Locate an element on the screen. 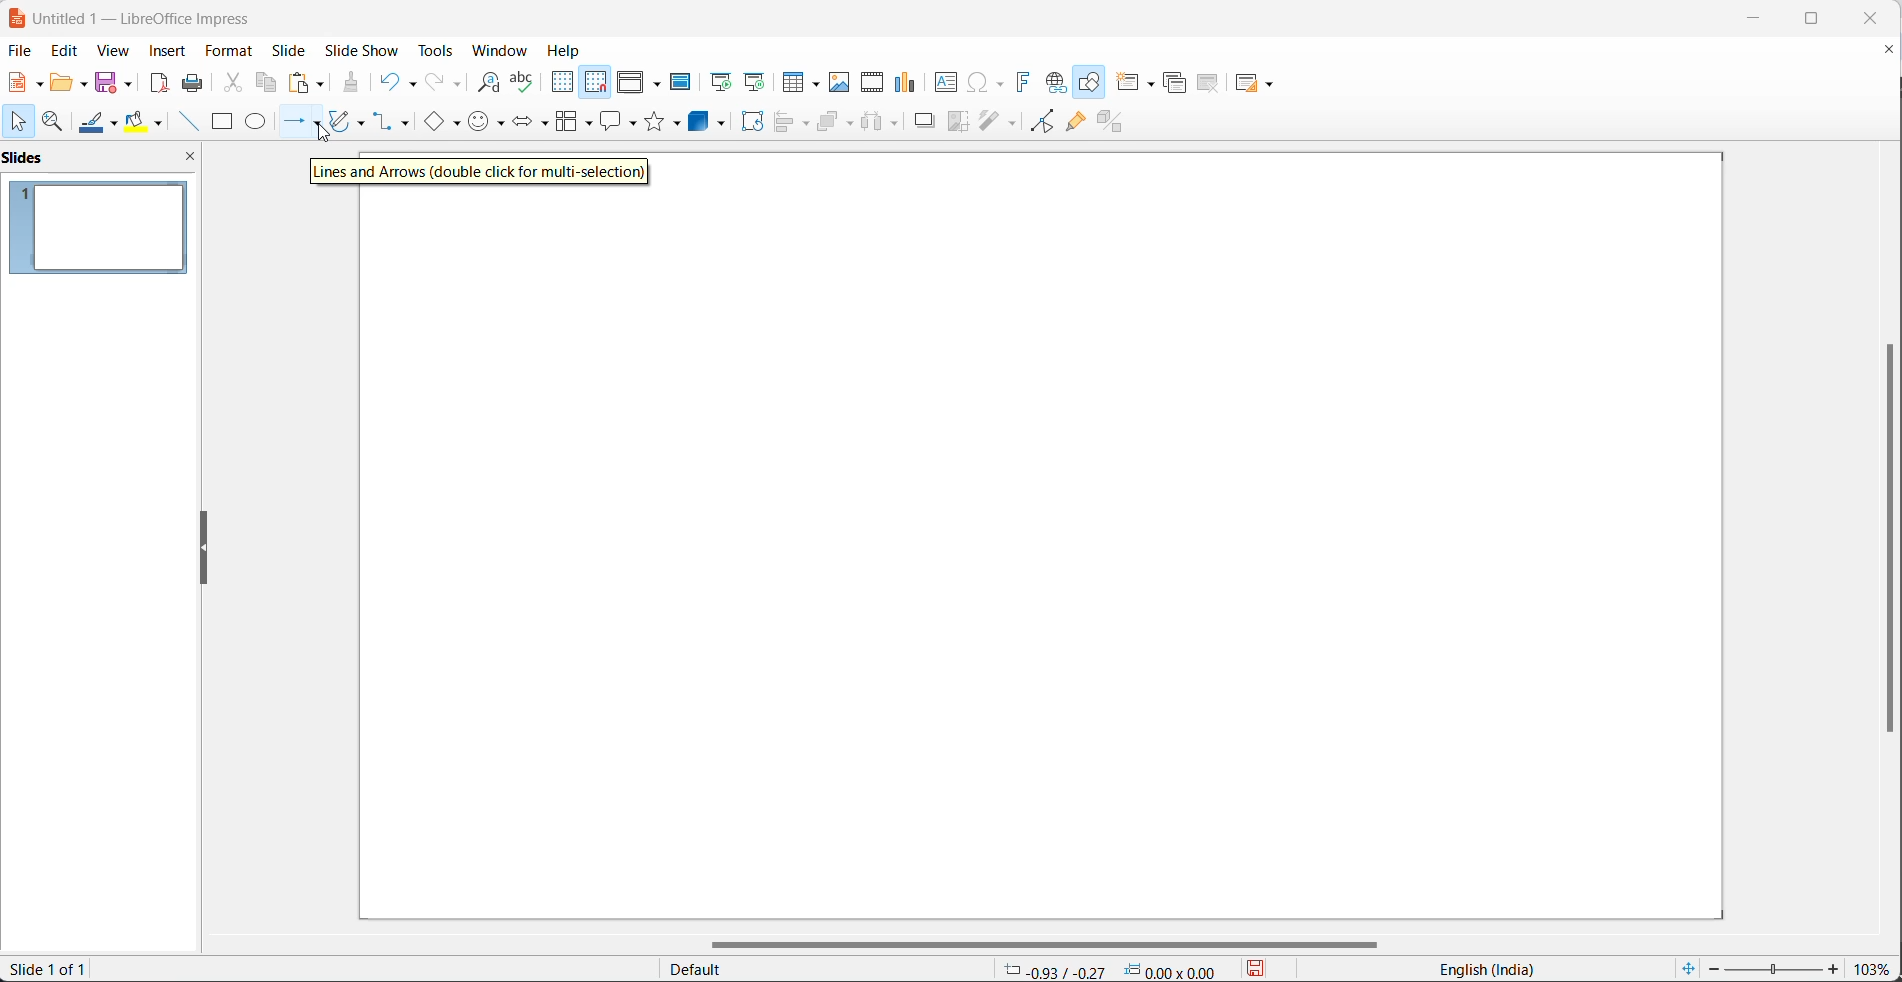 This screenshot has width=1902, height=982. slide show is located at coordinates (358, 51).